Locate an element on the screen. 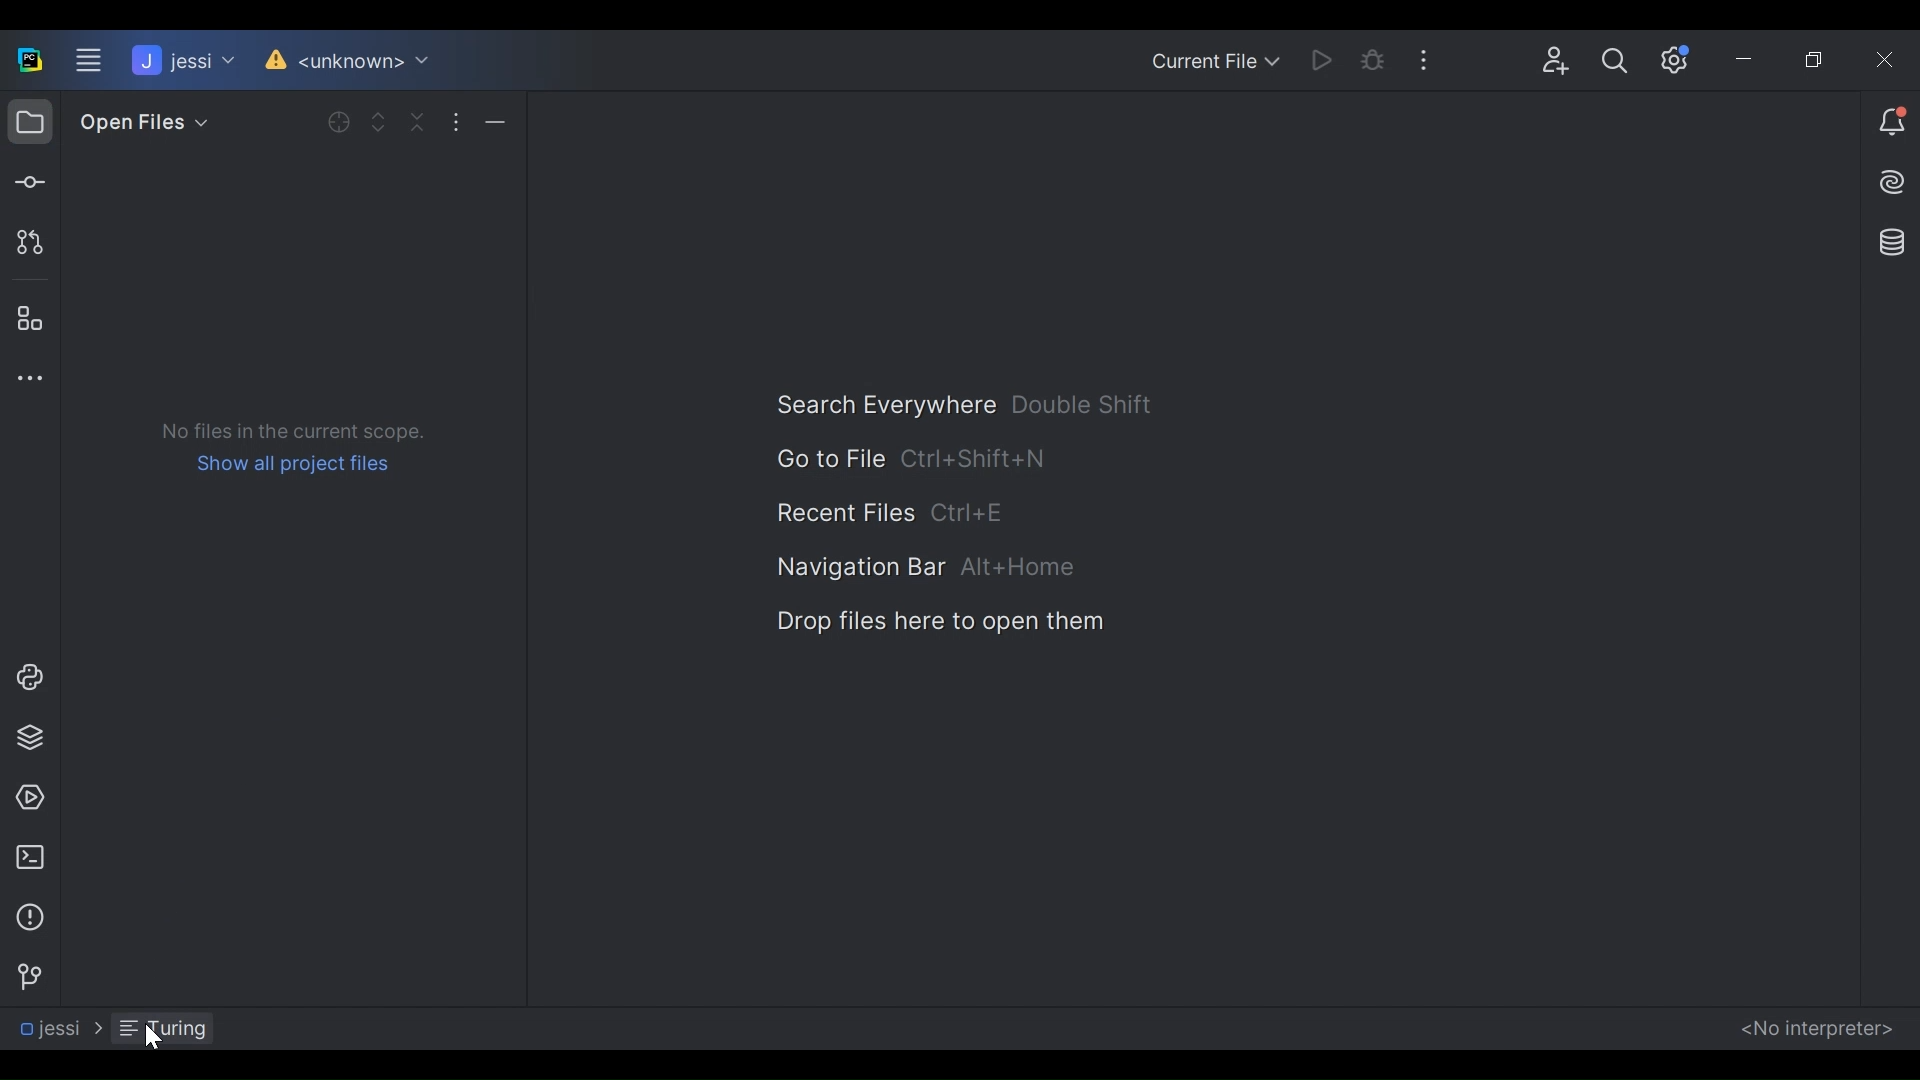 The width and height of the screenshot is (1920, 1080). Navigation Bar Shortcut is located at coordinates (920, 567).